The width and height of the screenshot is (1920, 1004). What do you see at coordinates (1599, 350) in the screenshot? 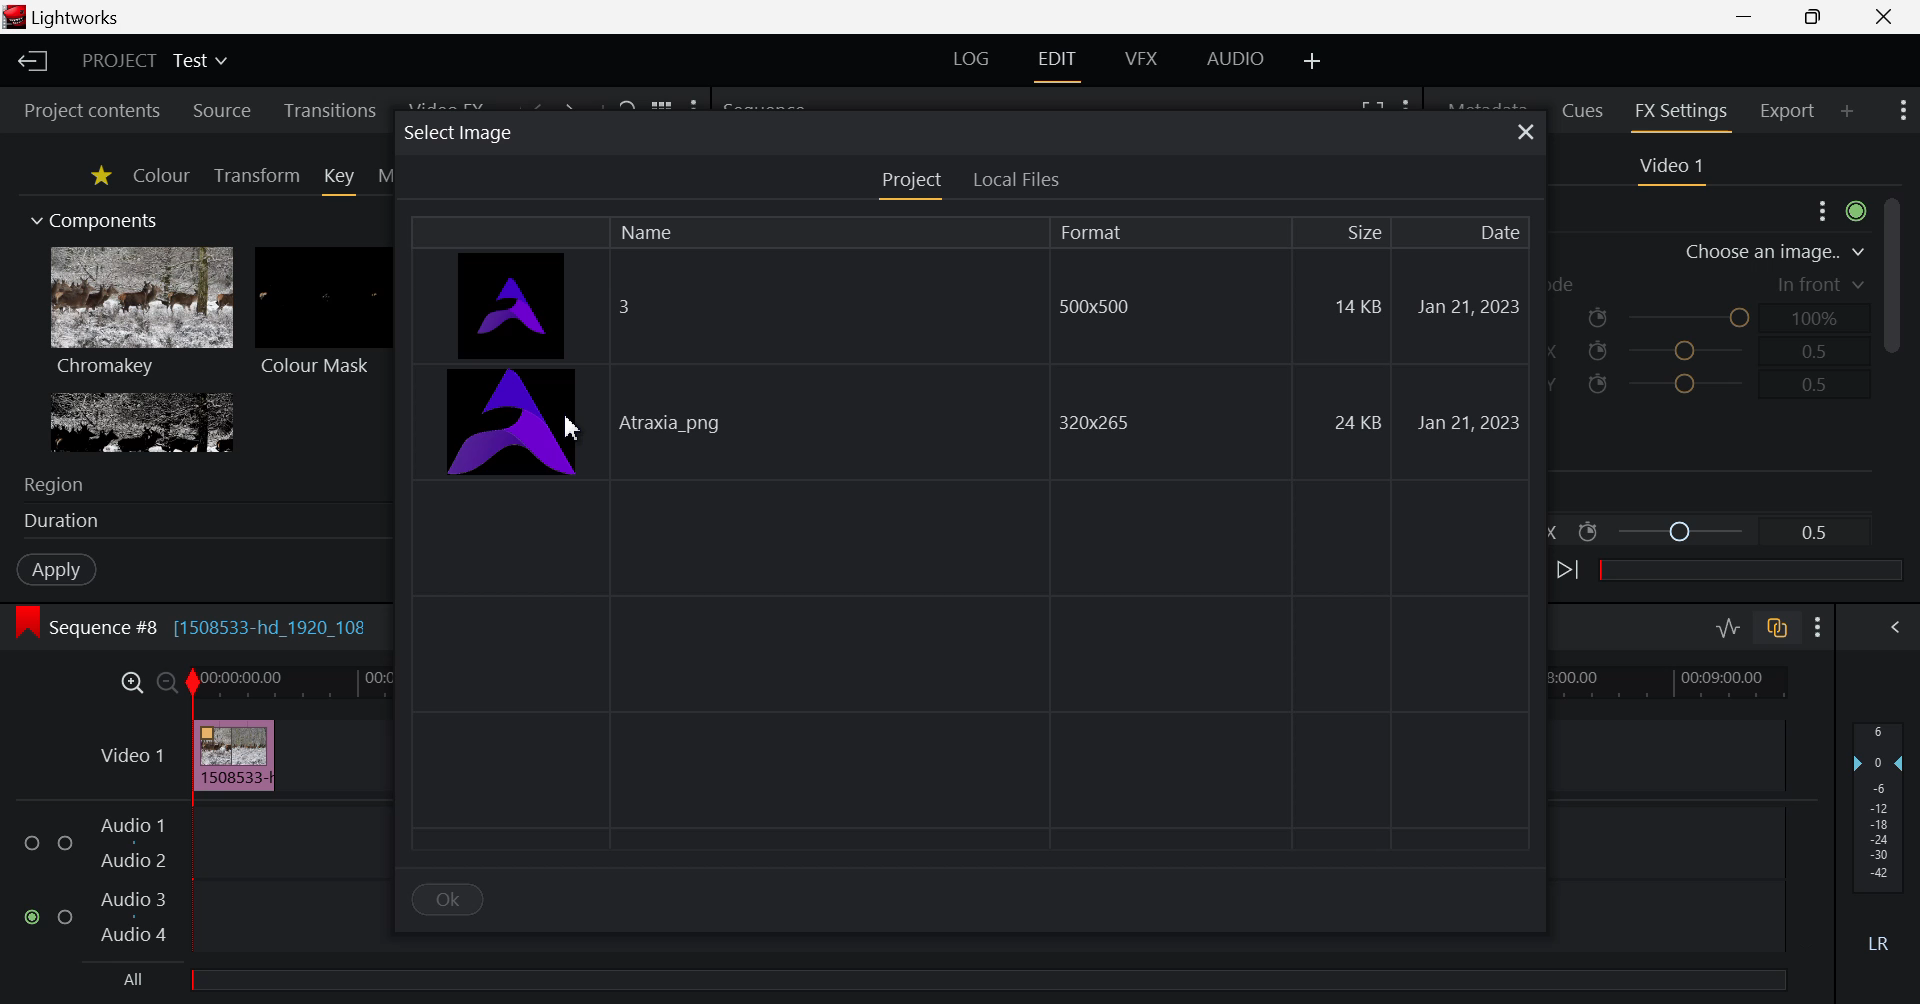
I see `icon` at bounding box center [1599, 350].